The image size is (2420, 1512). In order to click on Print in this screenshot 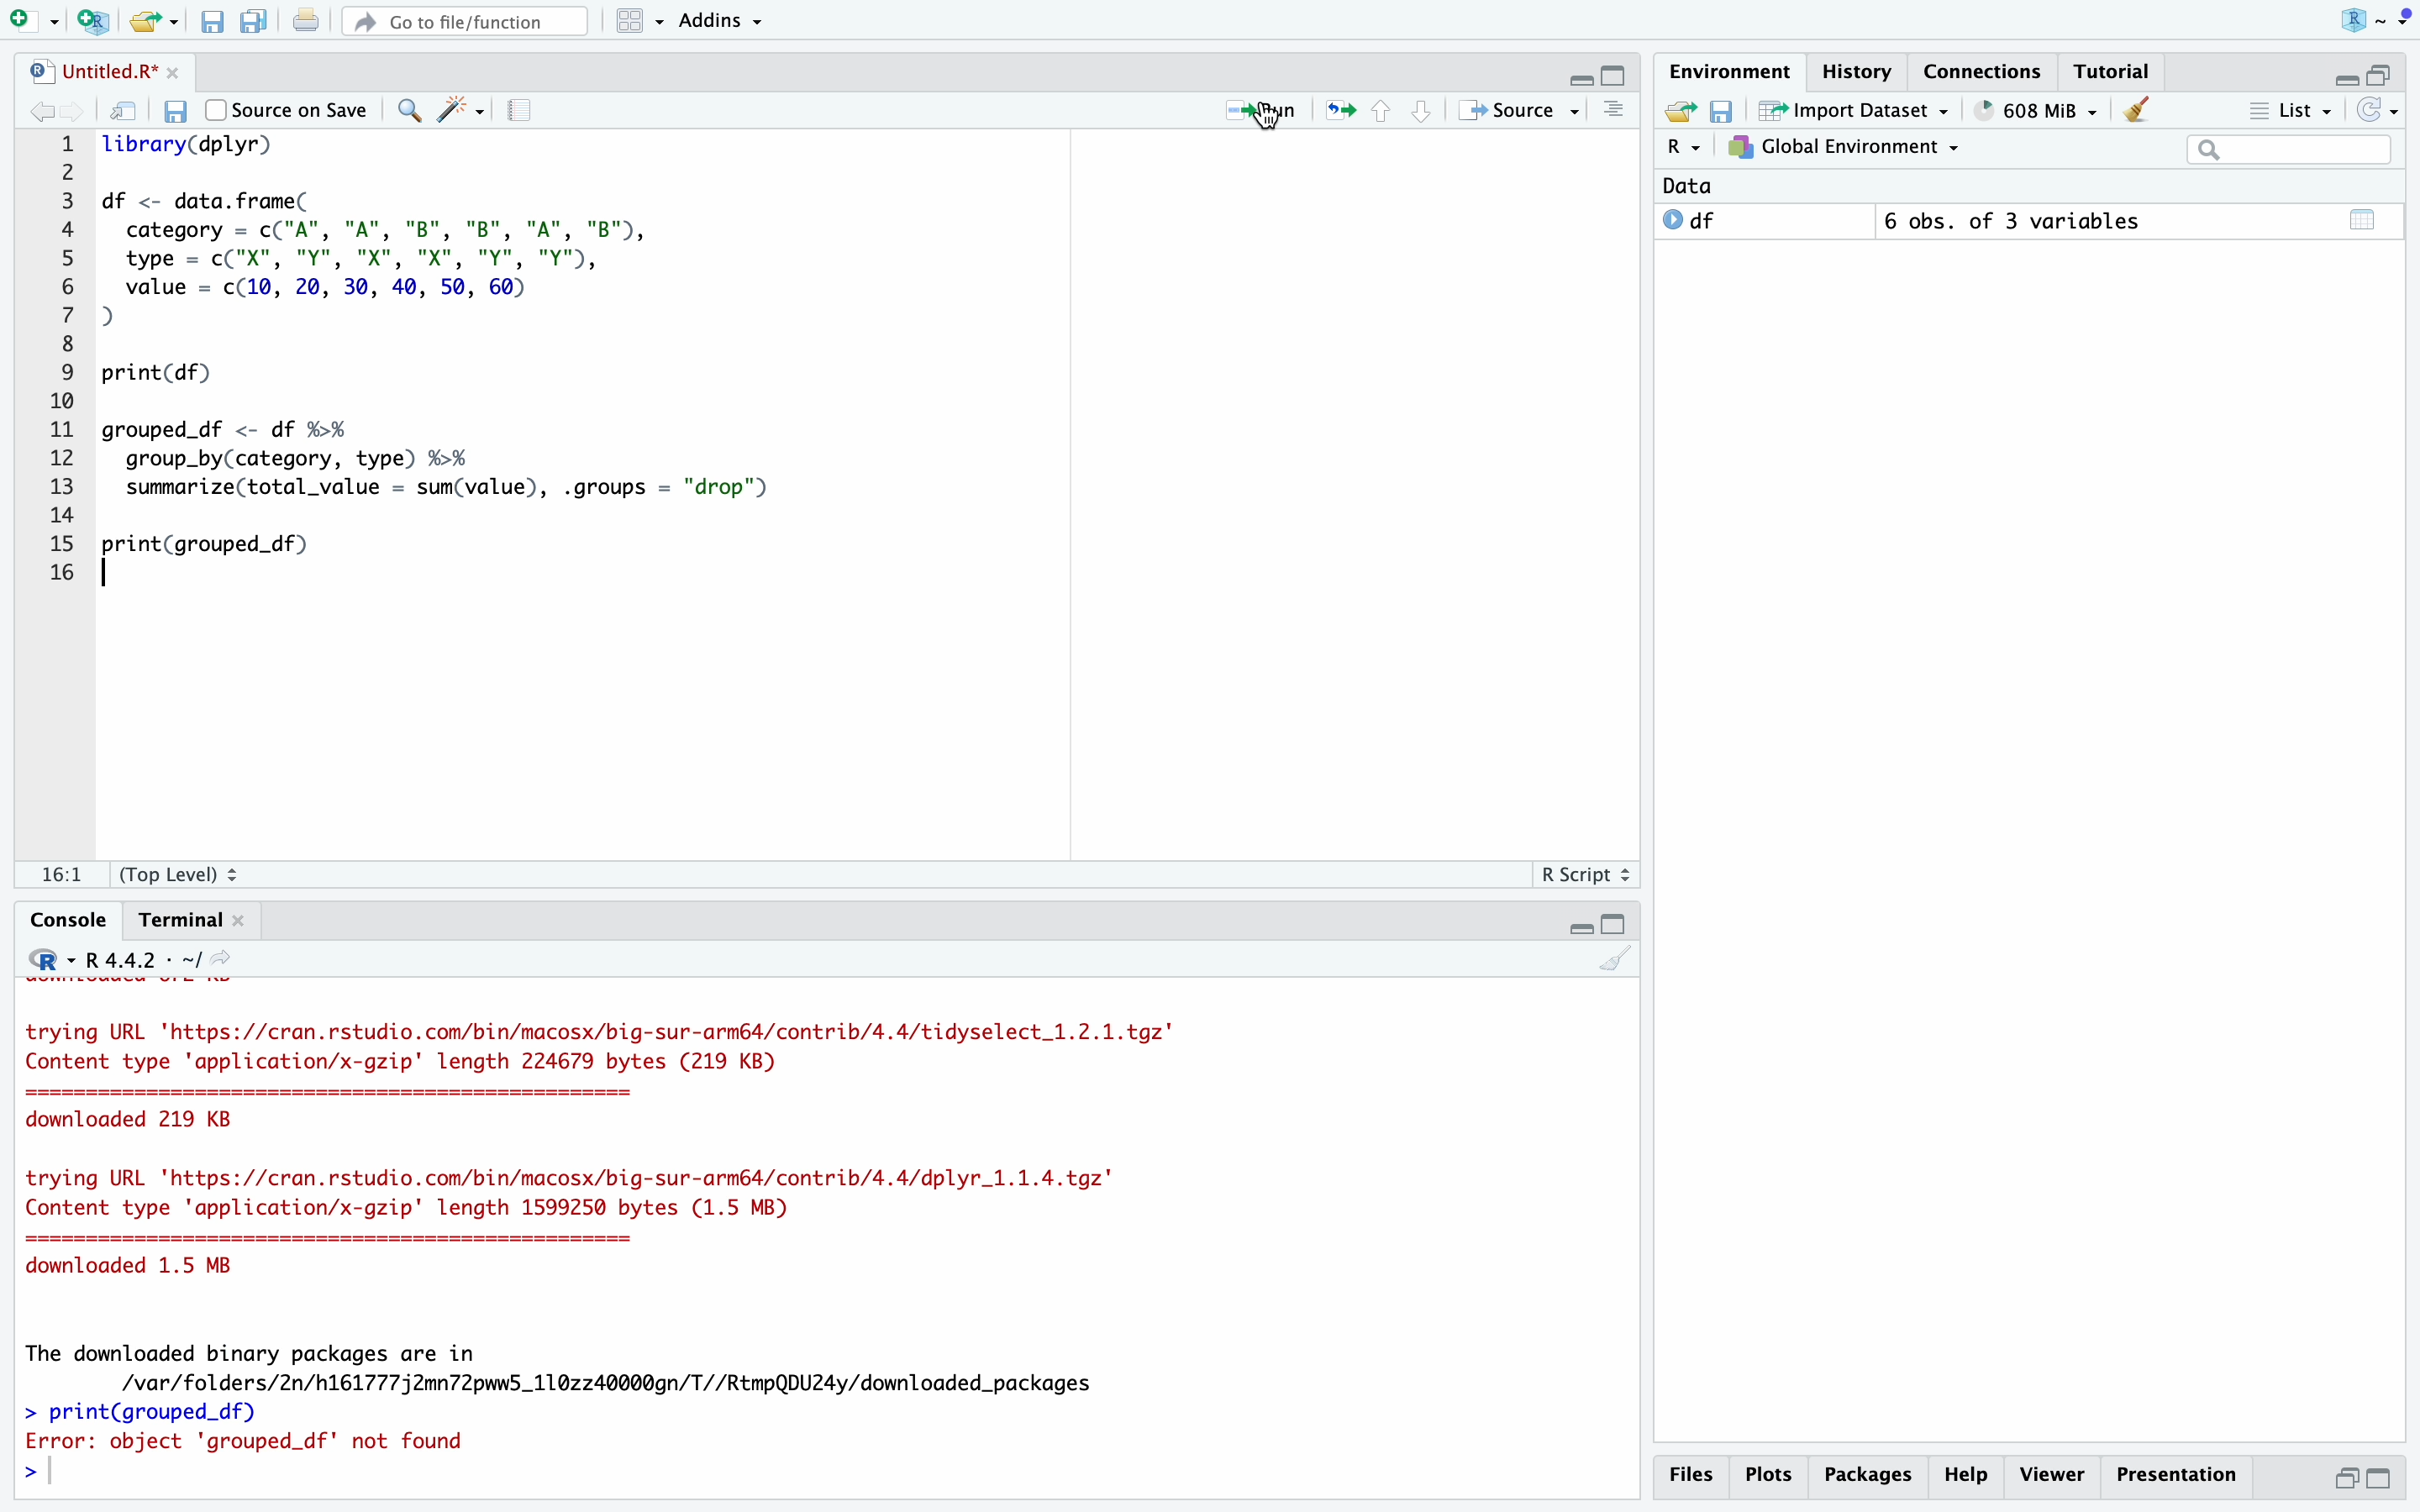, I will do `click(307, 20)`.